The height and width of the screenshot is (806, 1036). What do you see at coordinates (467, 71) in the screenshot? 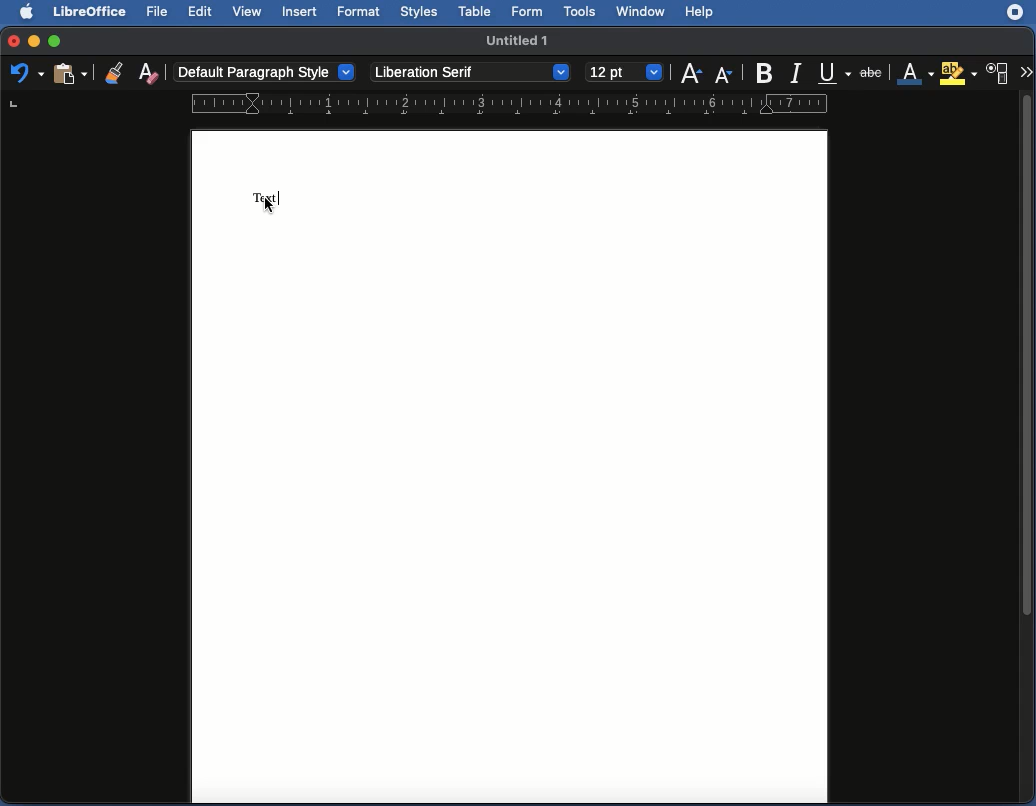
I see `Liberation Serif` at bounding box center [467, 71].